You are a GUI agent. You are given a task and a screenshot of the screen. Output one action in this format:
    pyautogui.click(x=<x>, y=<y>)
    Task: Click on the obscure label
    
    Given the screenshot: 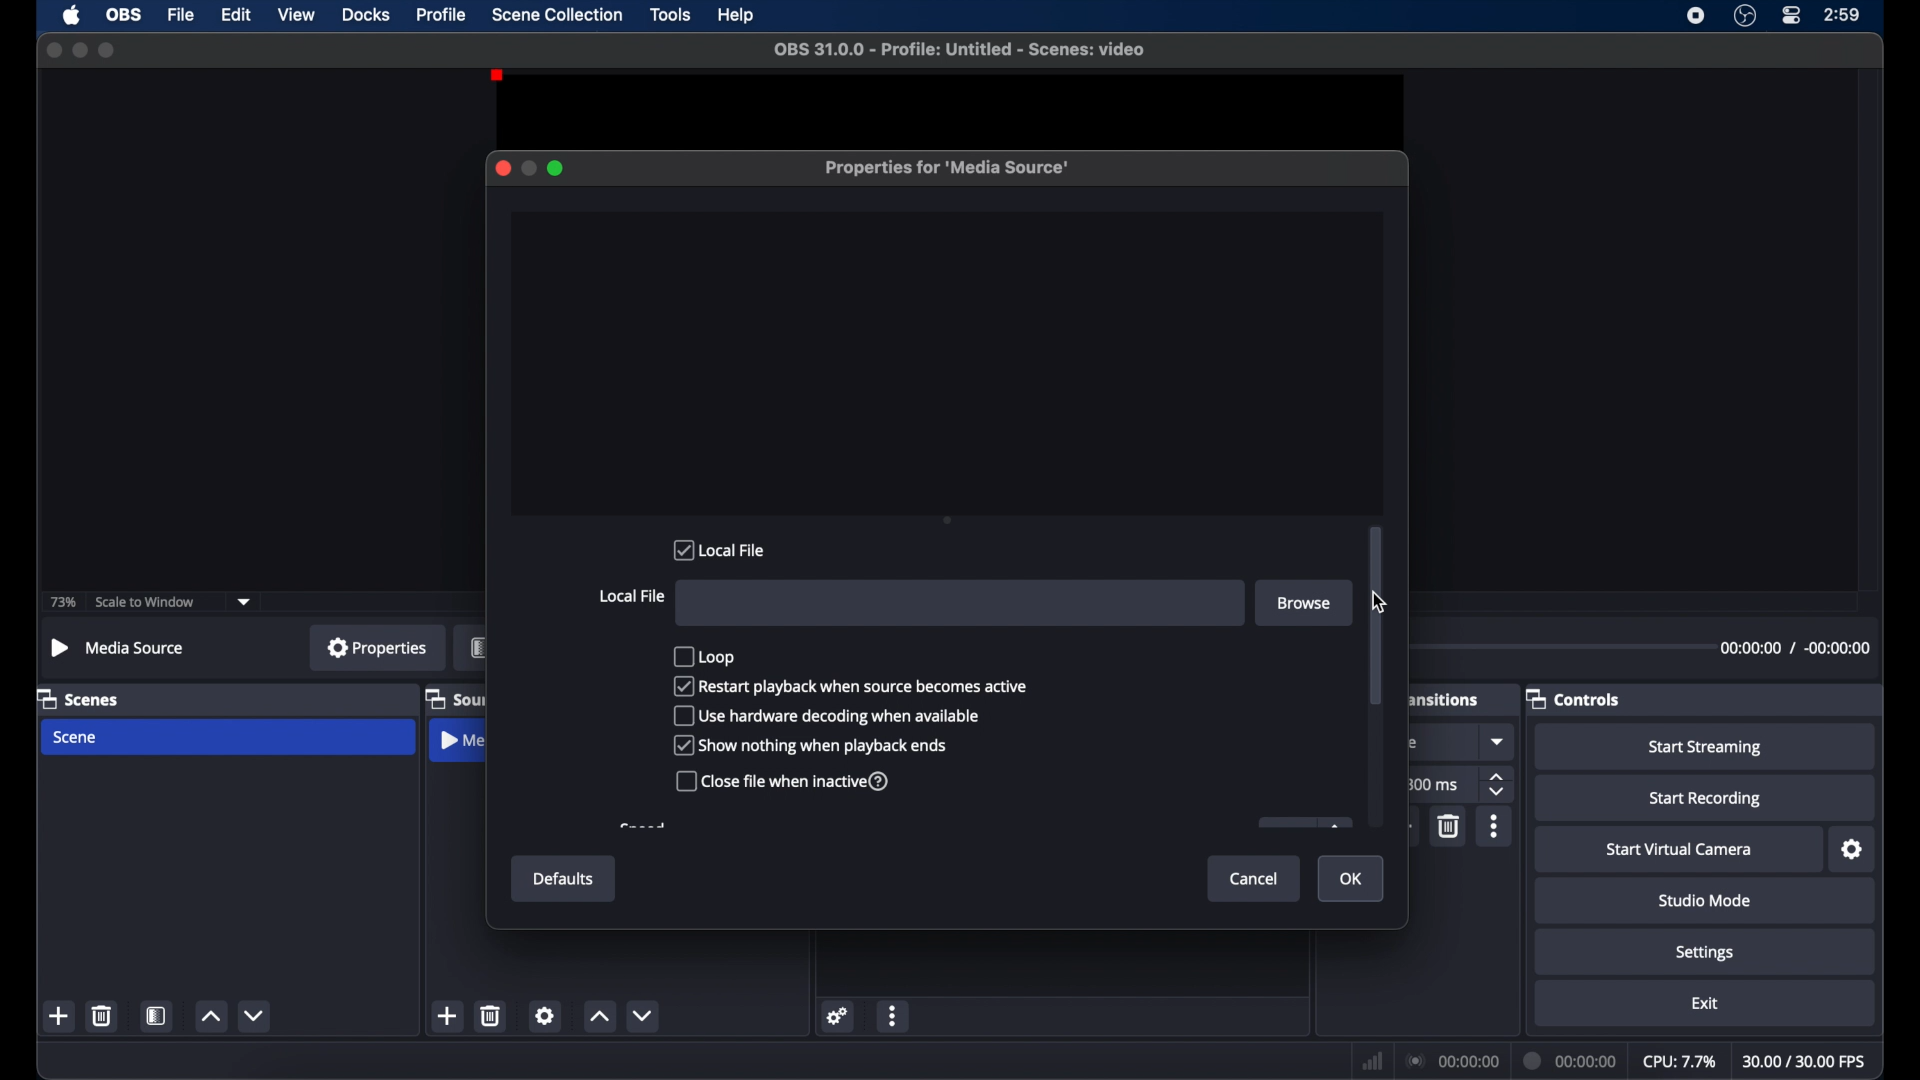 What is the action you would take?
    pyautogui.click(x=478, y=647)
    